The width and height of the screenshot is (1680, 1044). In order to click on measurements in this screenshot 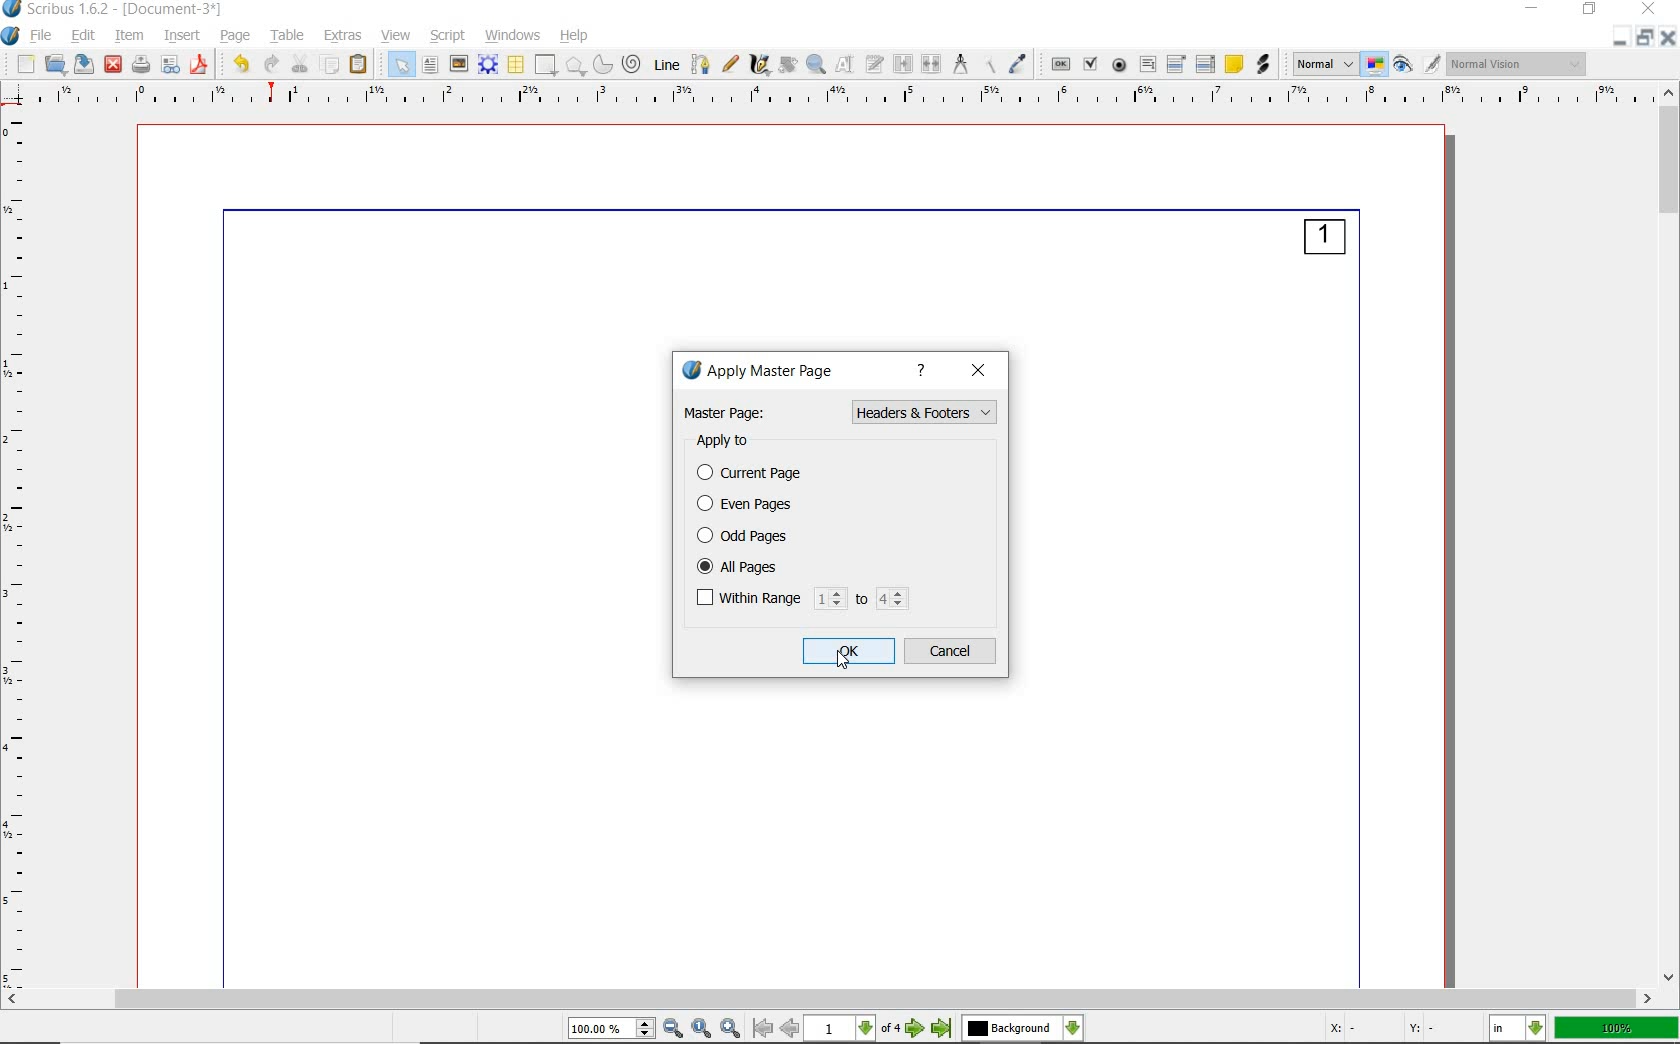, I will do `click(960, 65)`.